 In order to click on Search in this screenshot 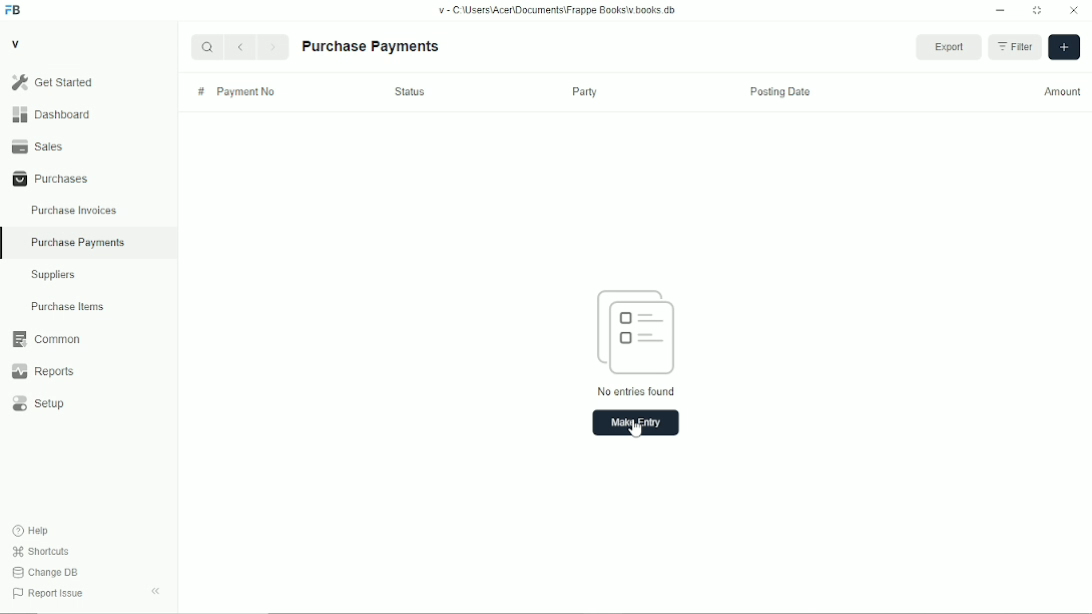, I will do `click(207, 47)`.